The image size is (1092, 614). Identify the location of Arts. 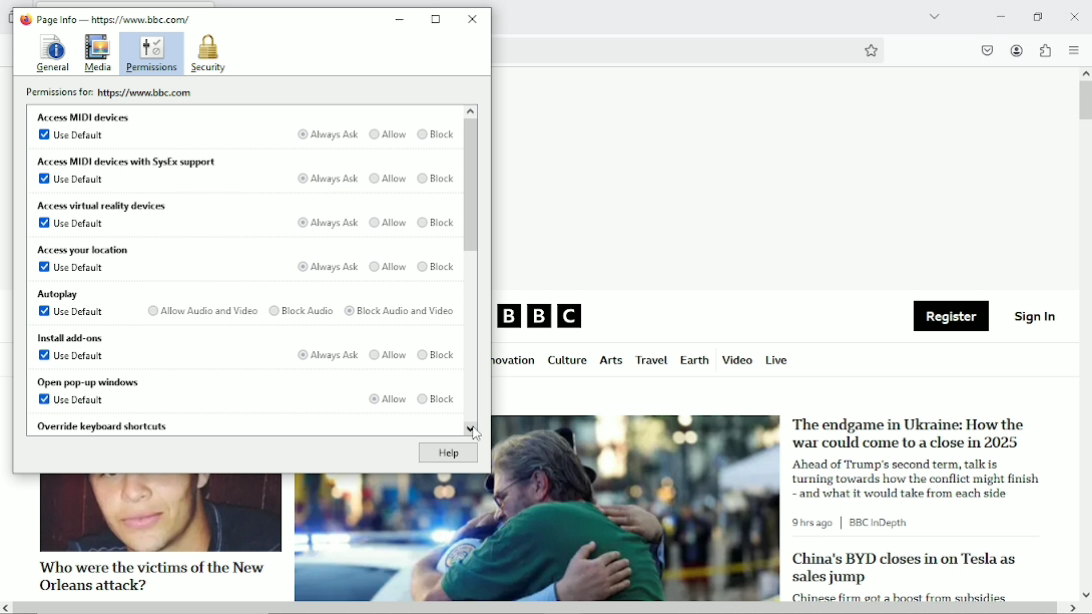
(610, 362).